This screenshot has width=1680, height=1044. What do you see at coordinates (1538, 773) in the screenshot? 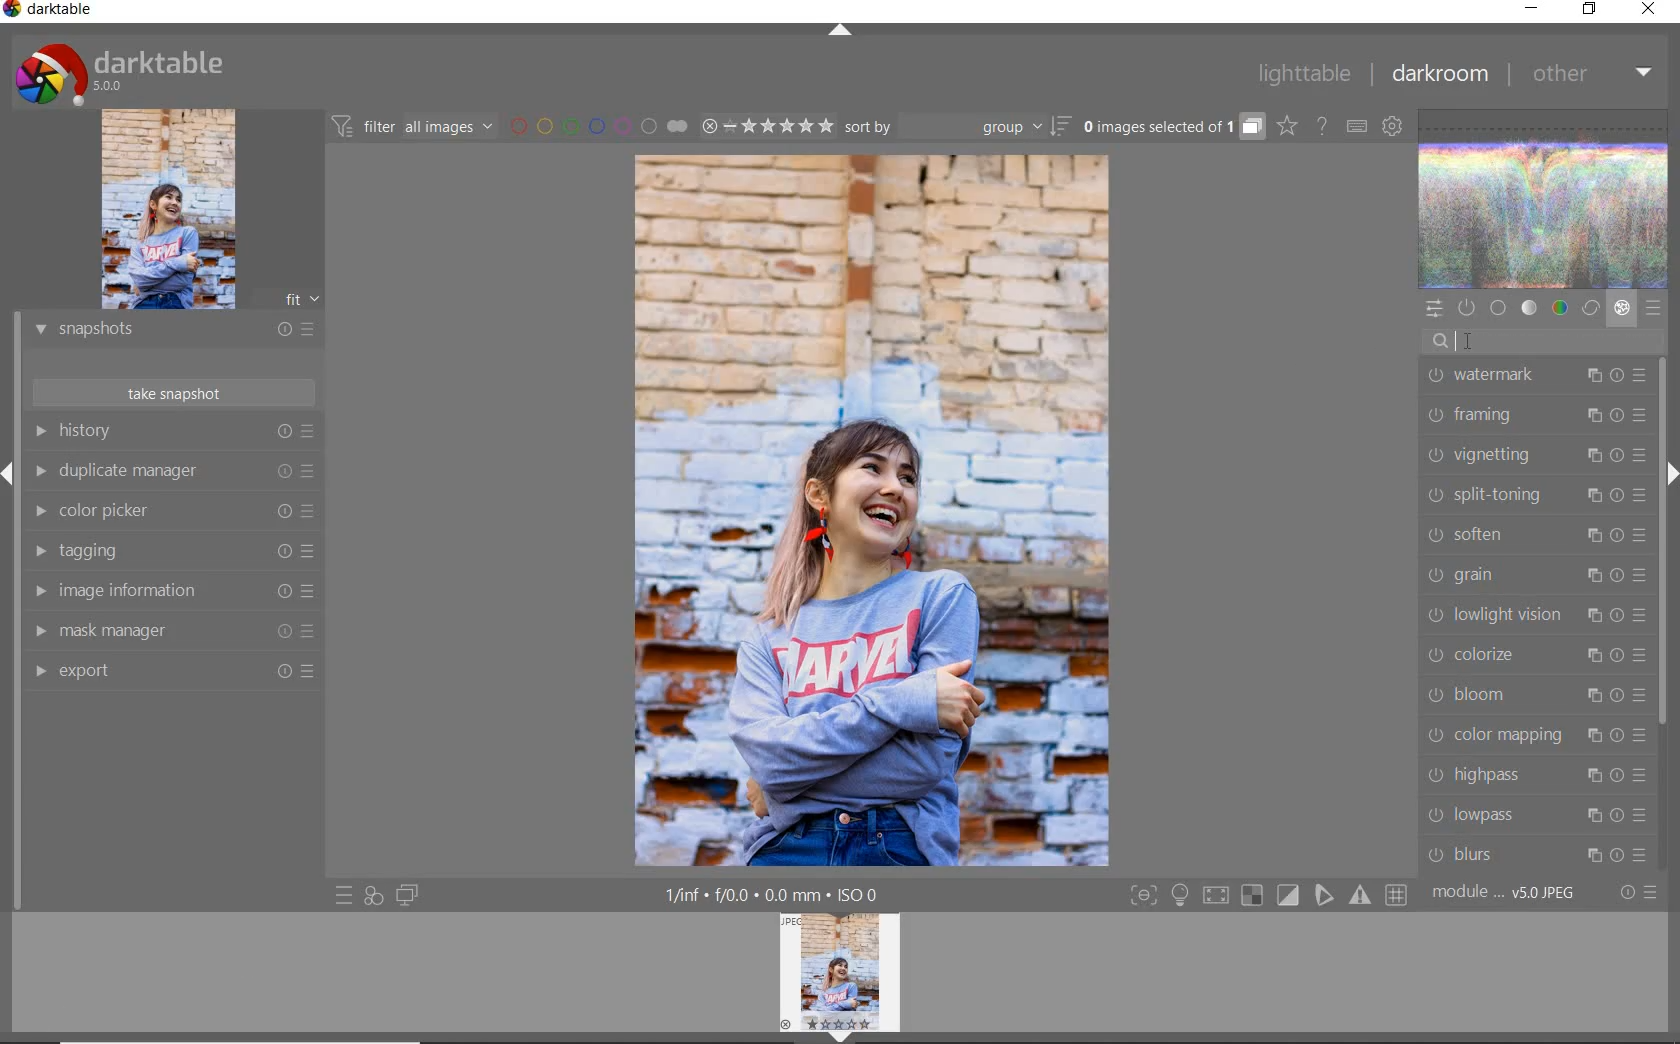
I see `highpass` at bounding box center [1538, 773].